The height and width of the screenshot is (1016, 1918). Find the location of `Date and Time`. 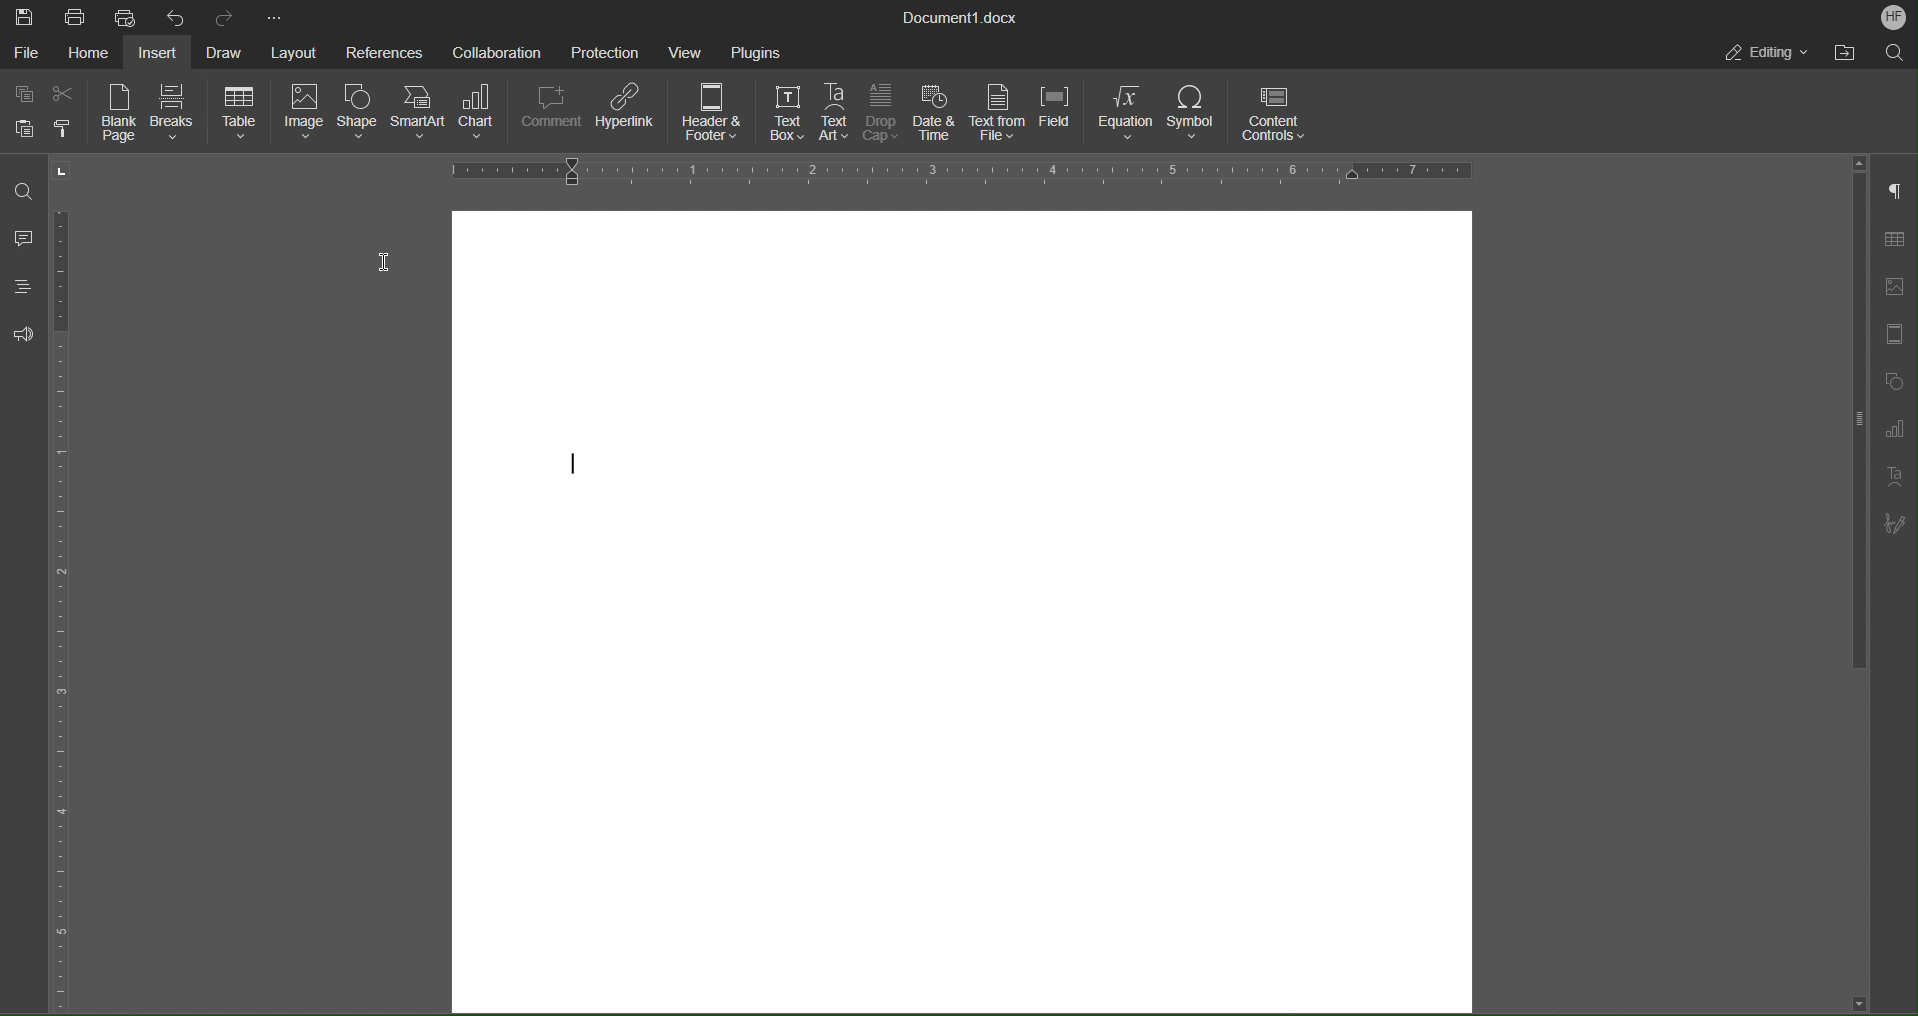

Date and Time is located at coordinates (936, 113).